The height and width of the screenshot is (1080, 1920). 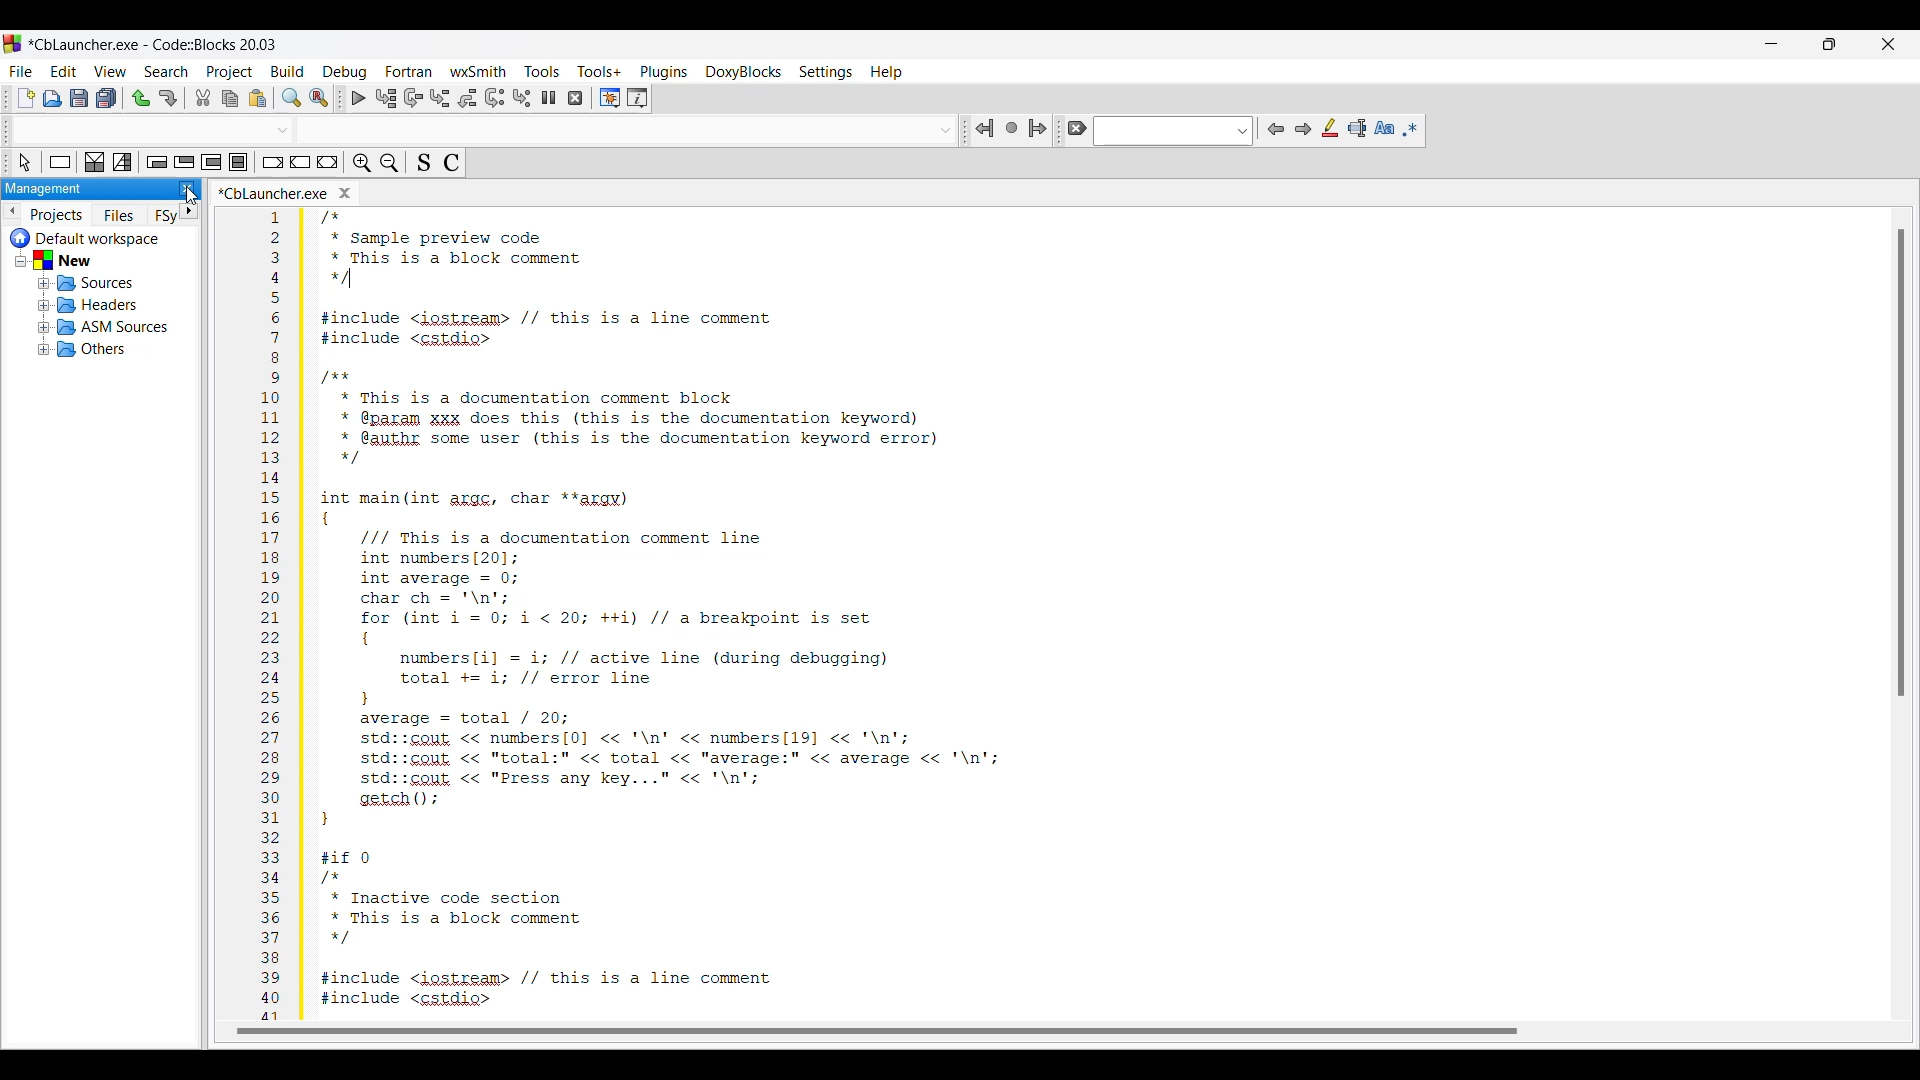 I want to click on wxSmith menu, so click(x=478, y=71).